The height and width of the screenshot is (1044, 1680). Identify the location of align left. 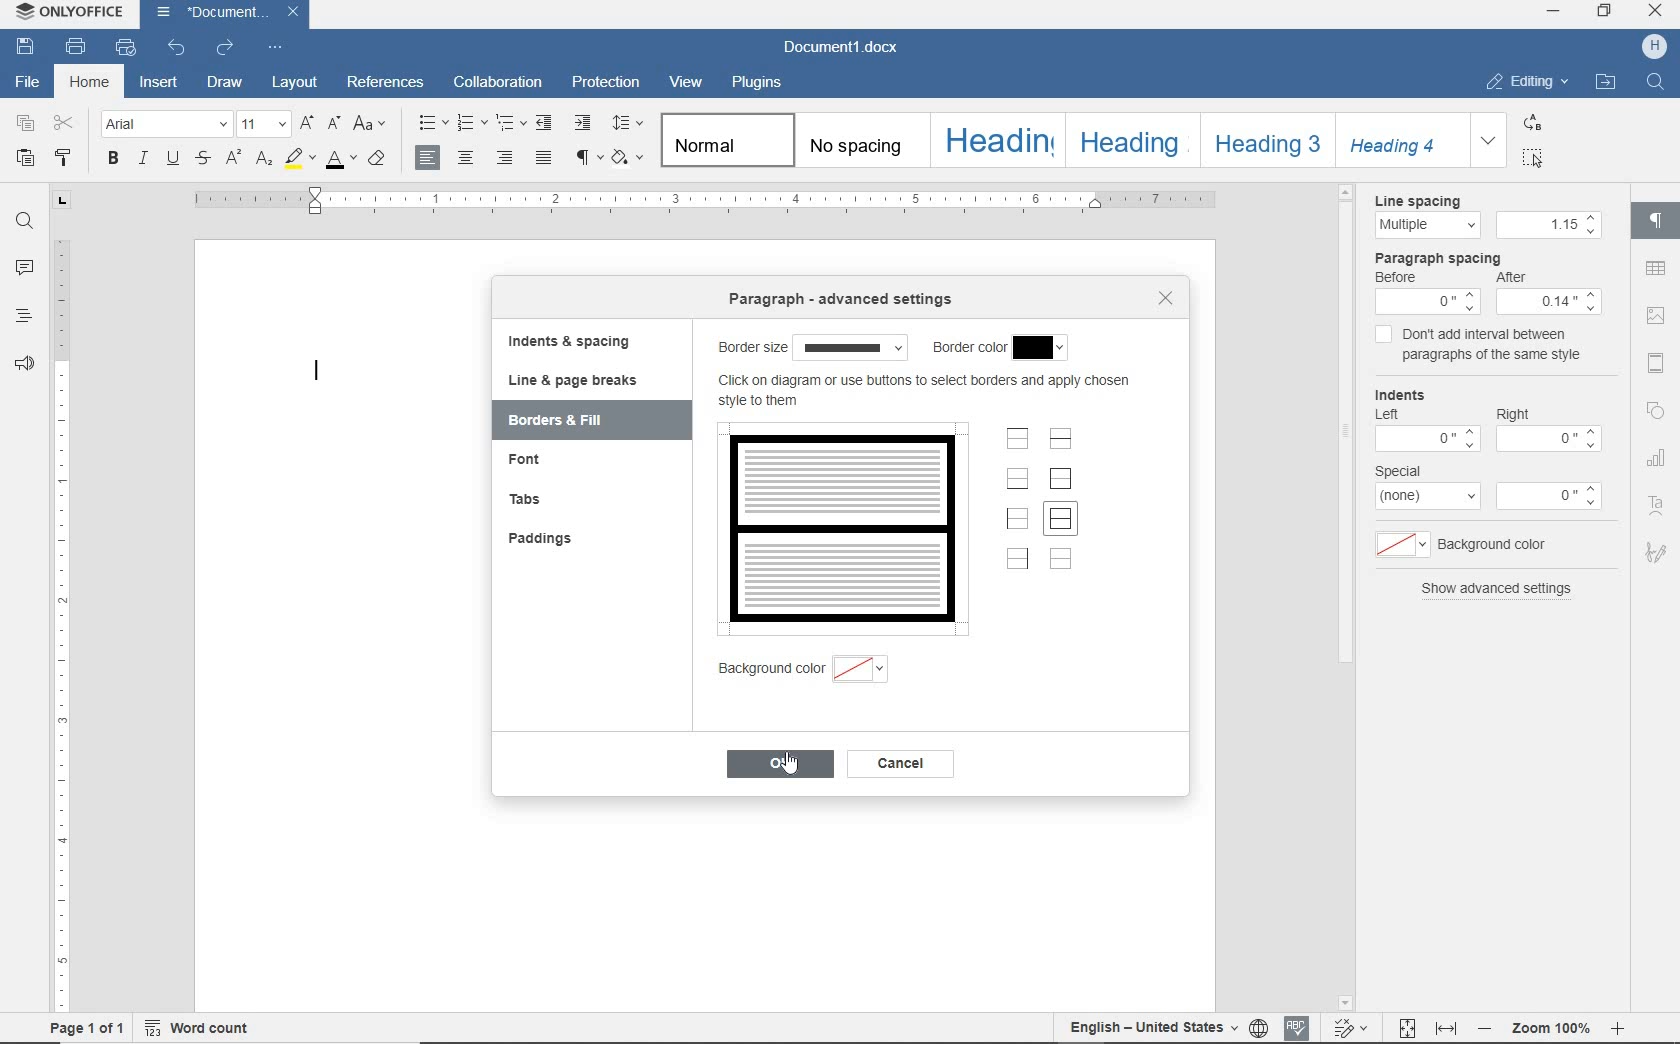
(429, 159).